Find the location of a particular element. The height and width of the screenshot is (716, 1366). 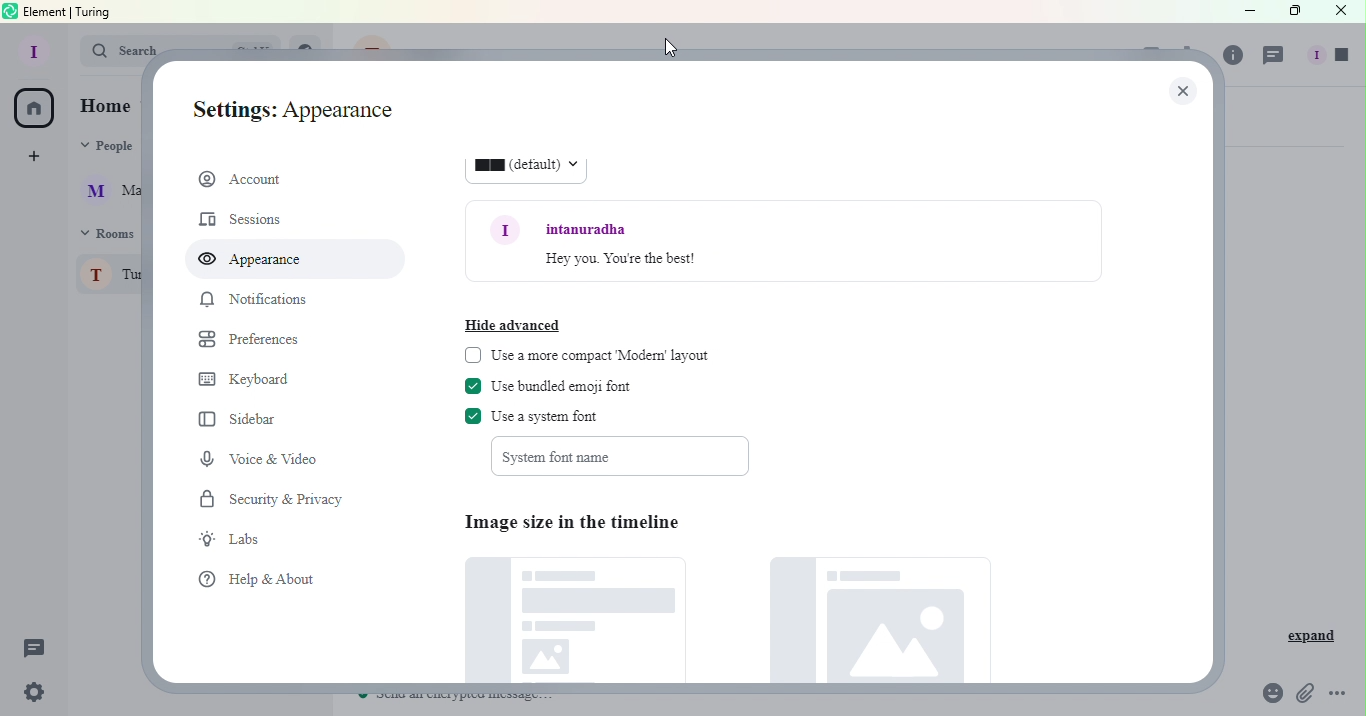

check box is located at coordinates (473, 355).